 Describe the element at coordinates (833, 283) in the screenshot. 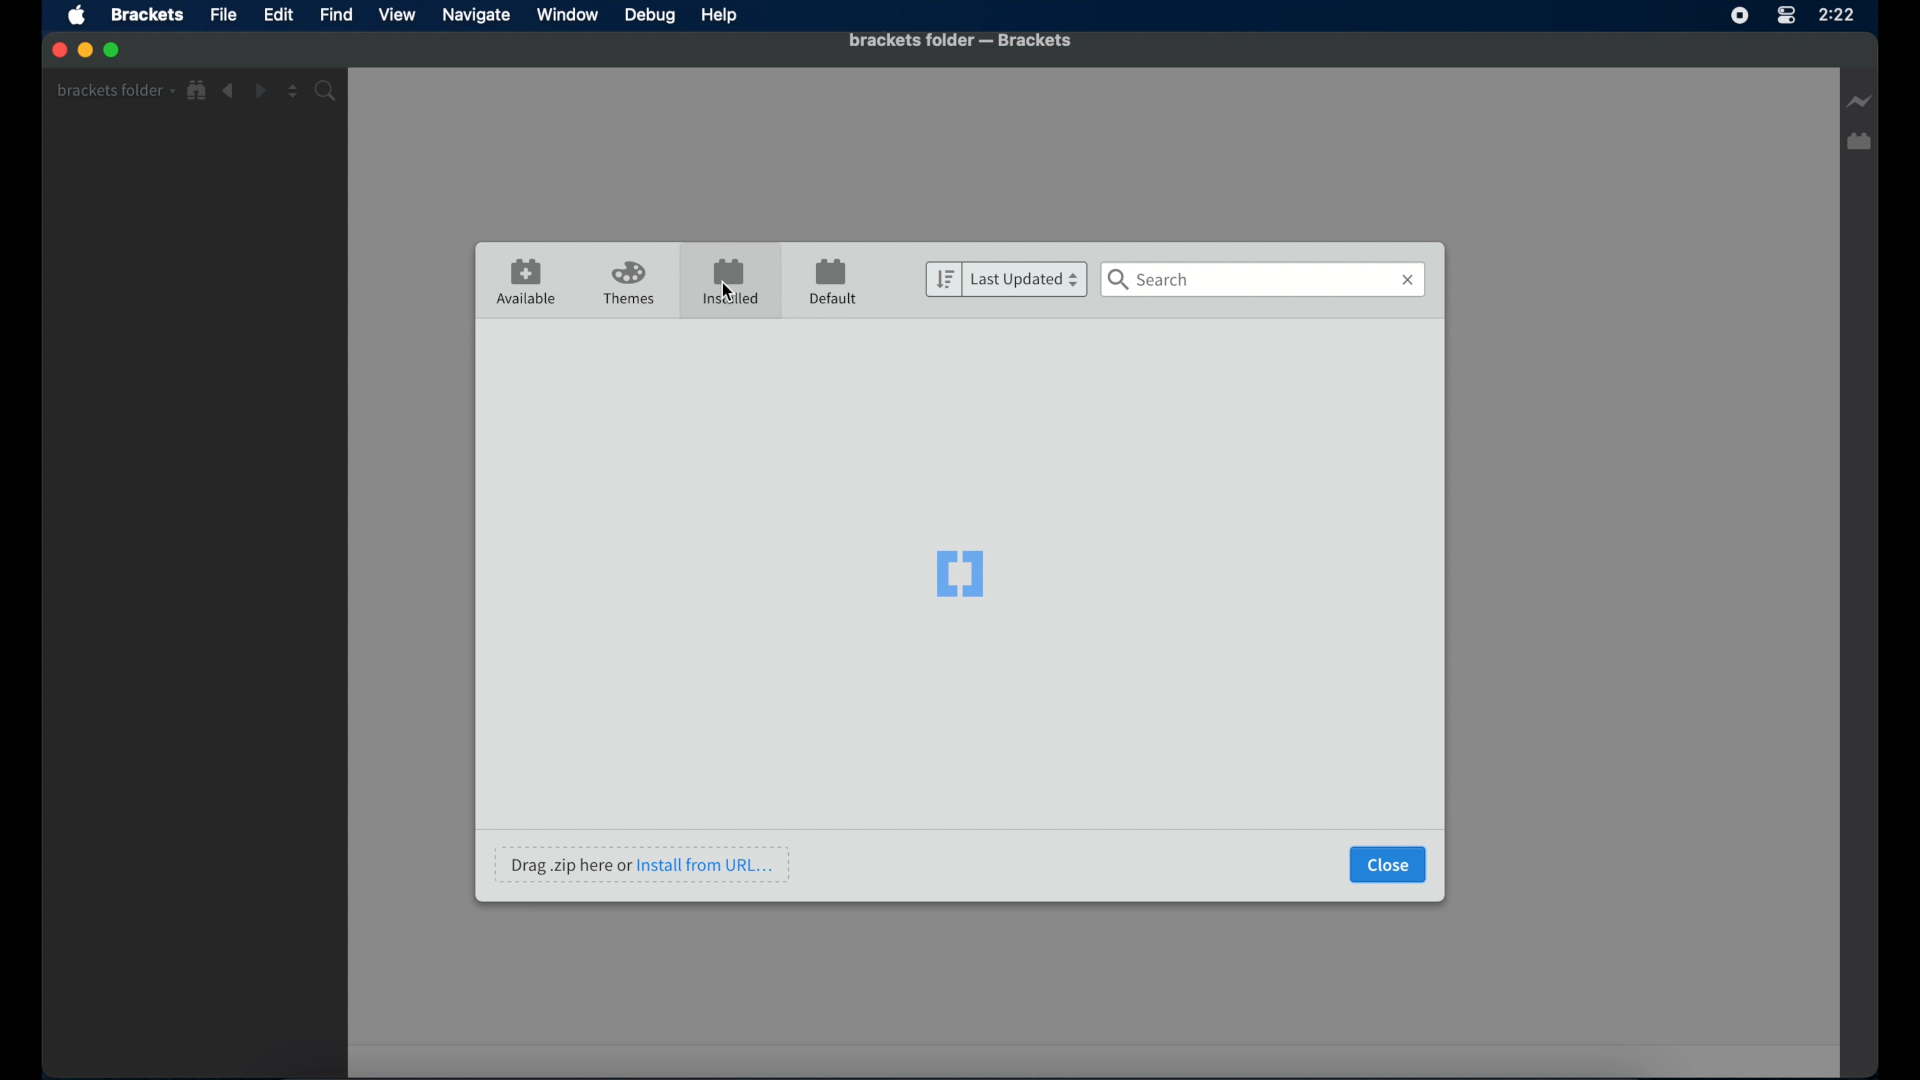

I see `default` at that location.